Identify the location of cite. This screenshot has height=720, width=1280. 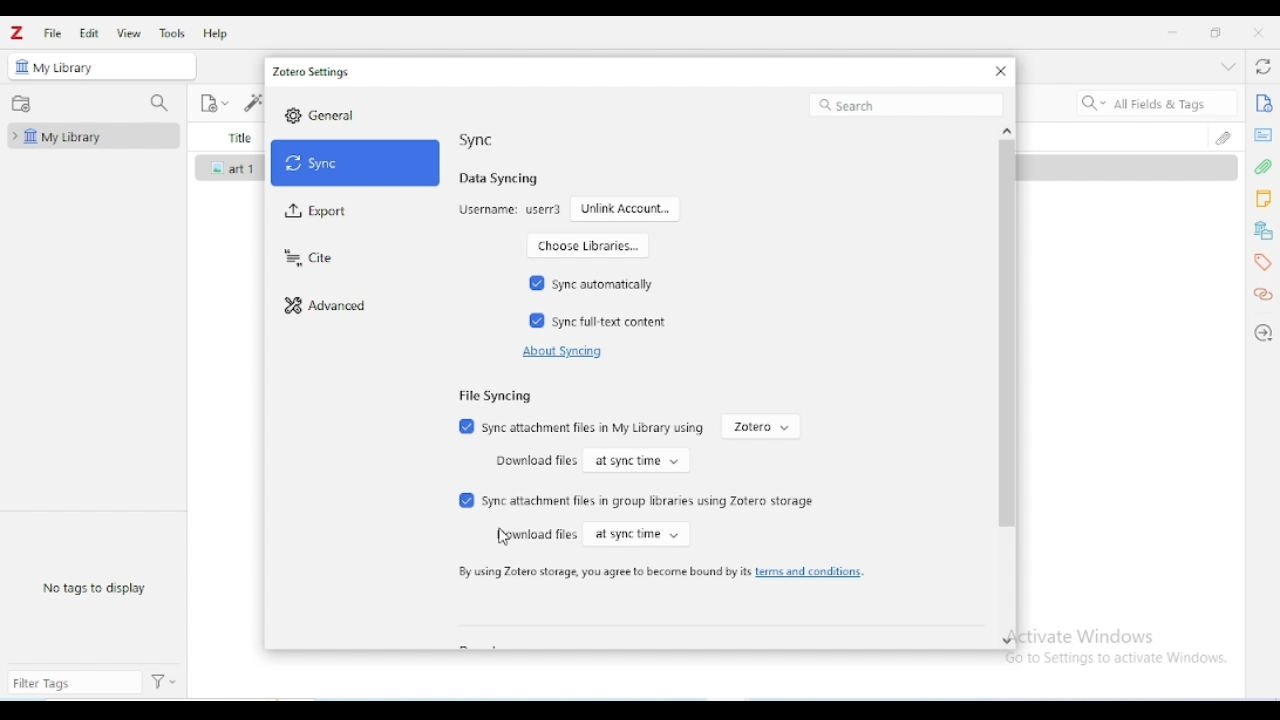
(307, 259).